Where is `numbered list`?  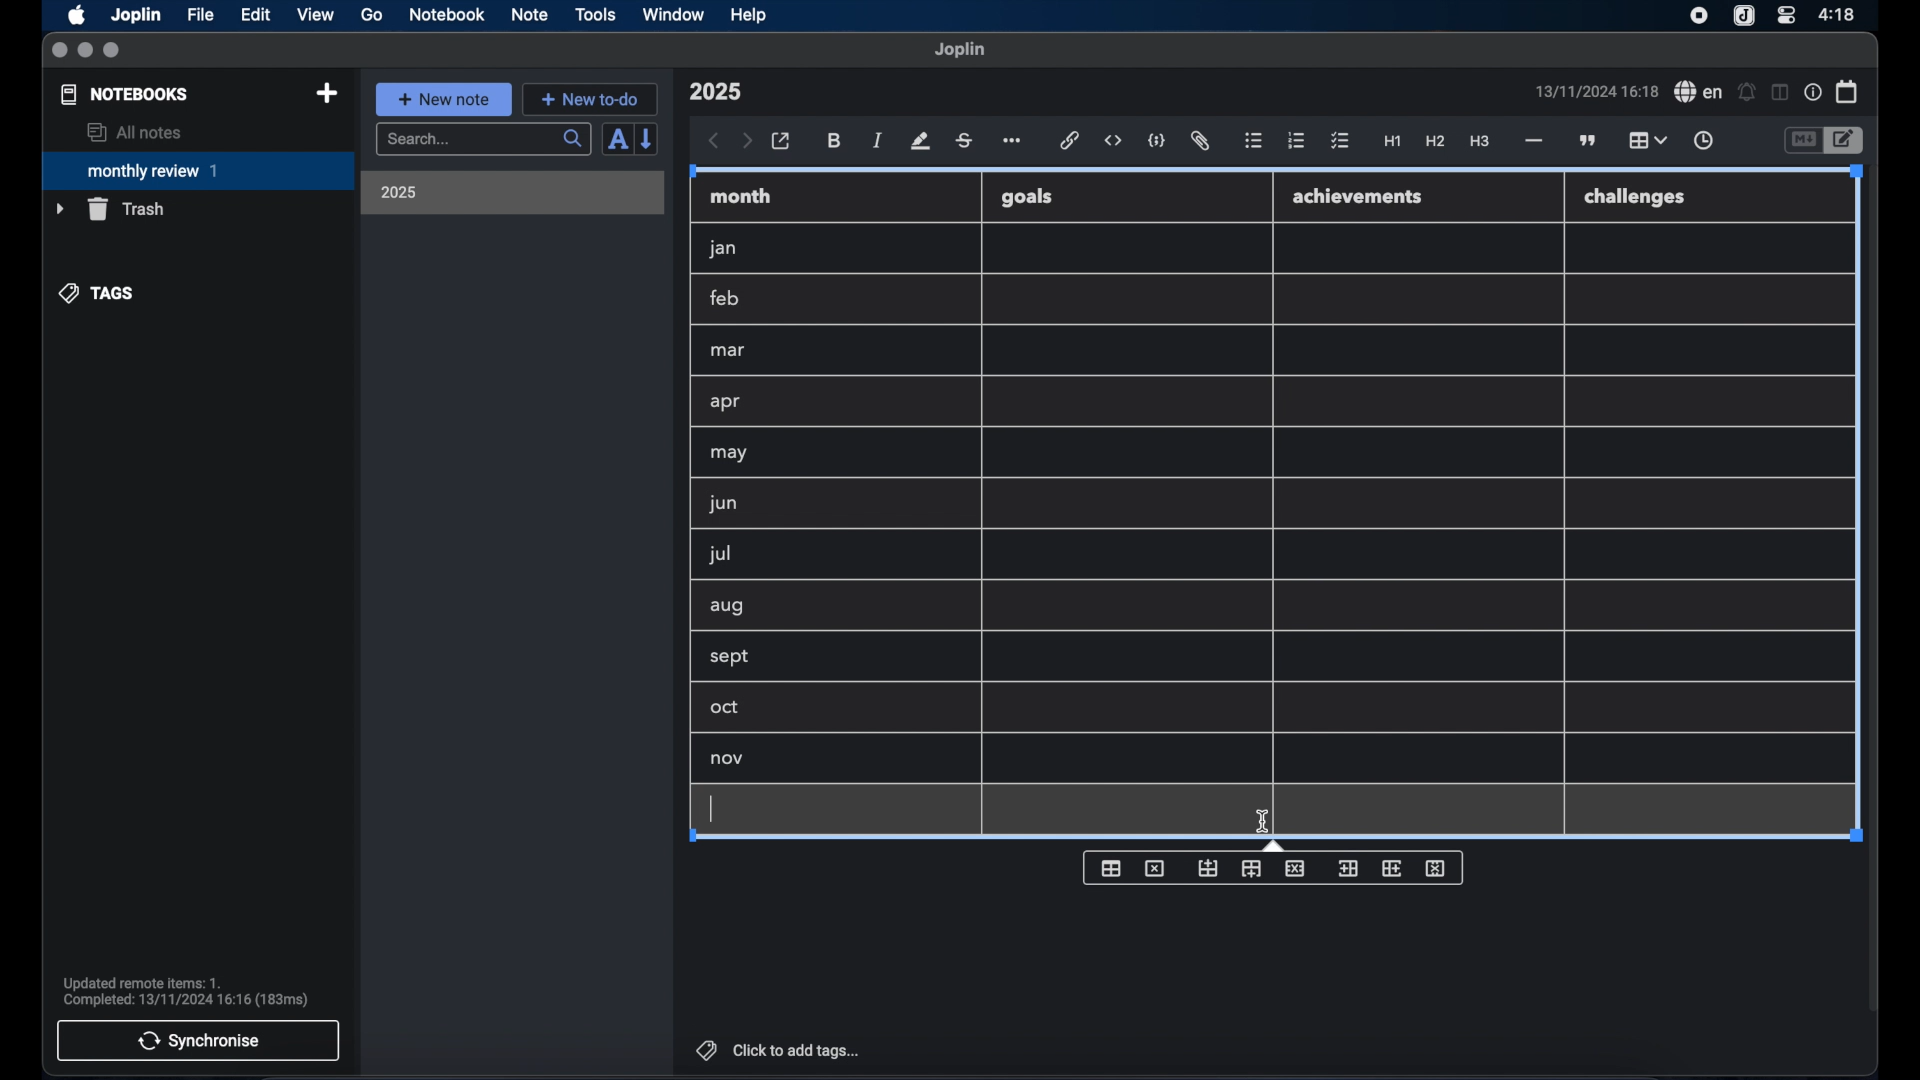 numbered list is located at coordinates (1296, 140).